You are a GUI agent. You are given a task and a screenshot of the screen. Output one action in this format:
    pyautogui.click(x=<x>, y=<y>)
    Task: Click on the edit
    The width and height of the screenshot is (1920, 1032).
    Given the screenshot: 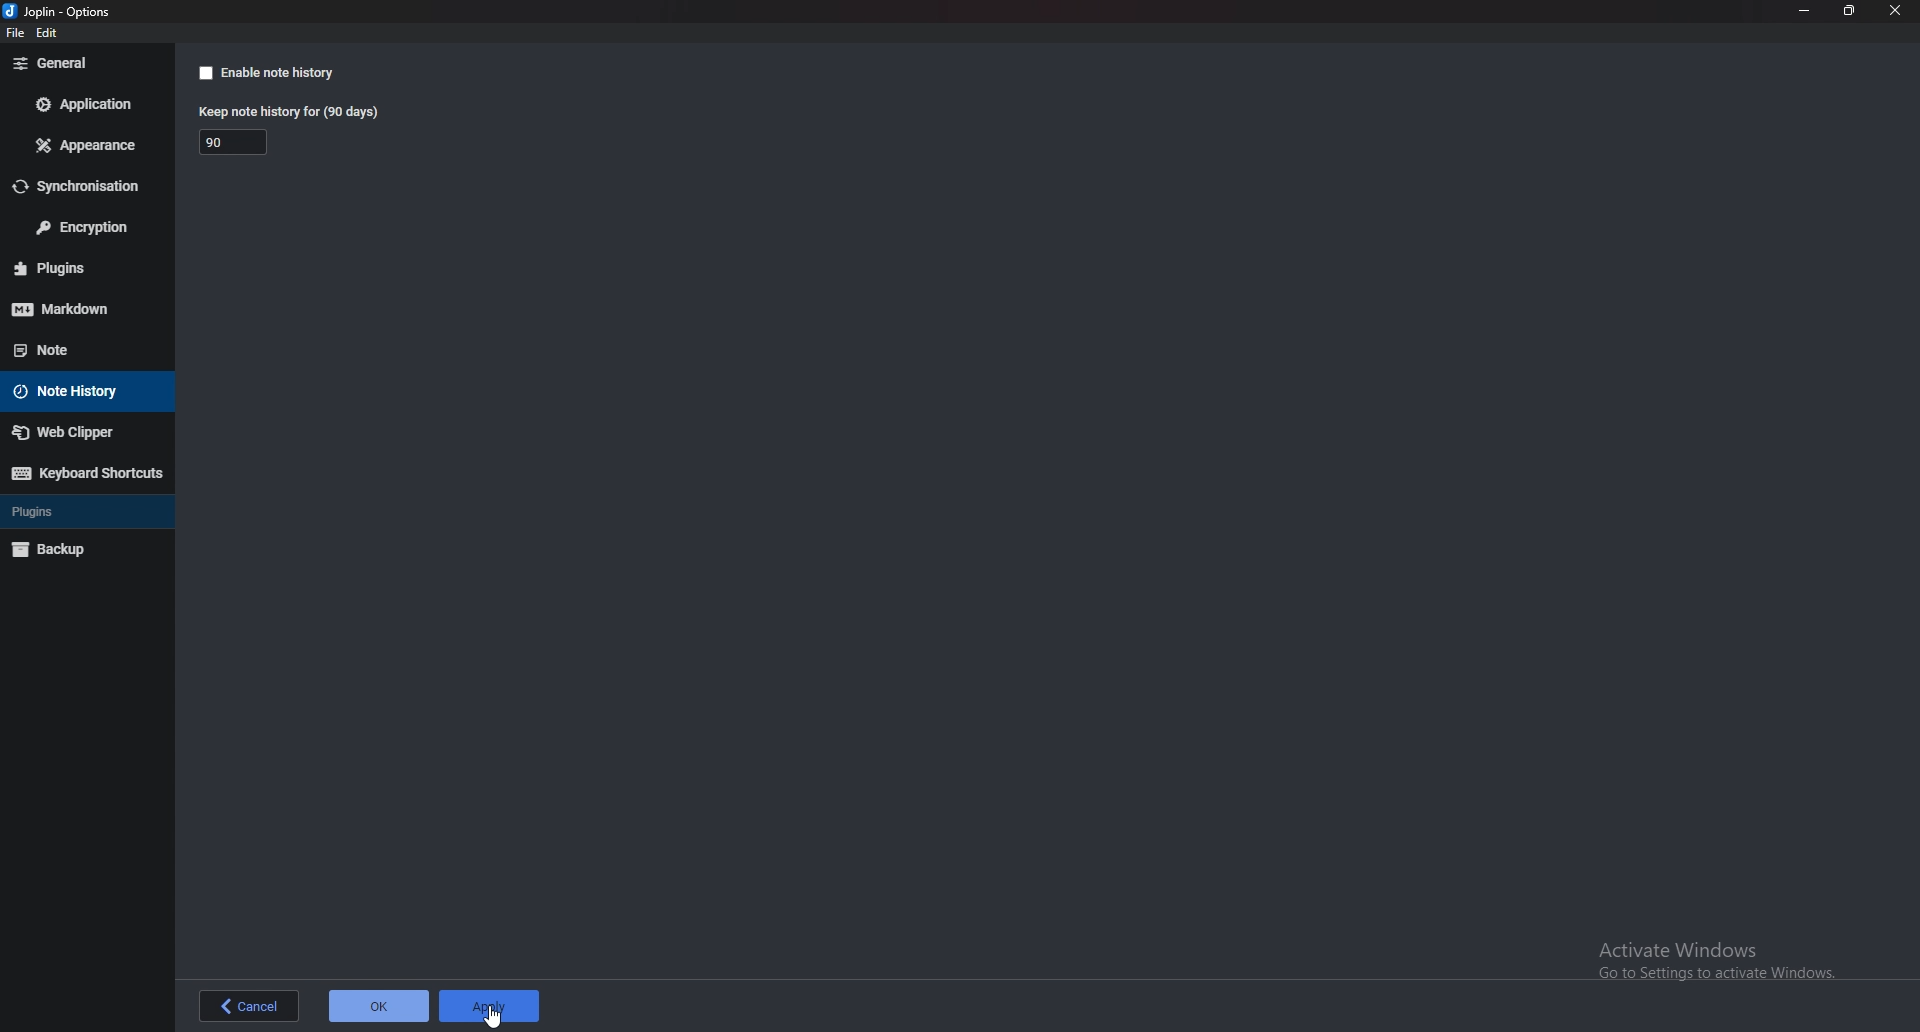 What is the action you would take?
    pyautogui.click(x=49, y=33)
    